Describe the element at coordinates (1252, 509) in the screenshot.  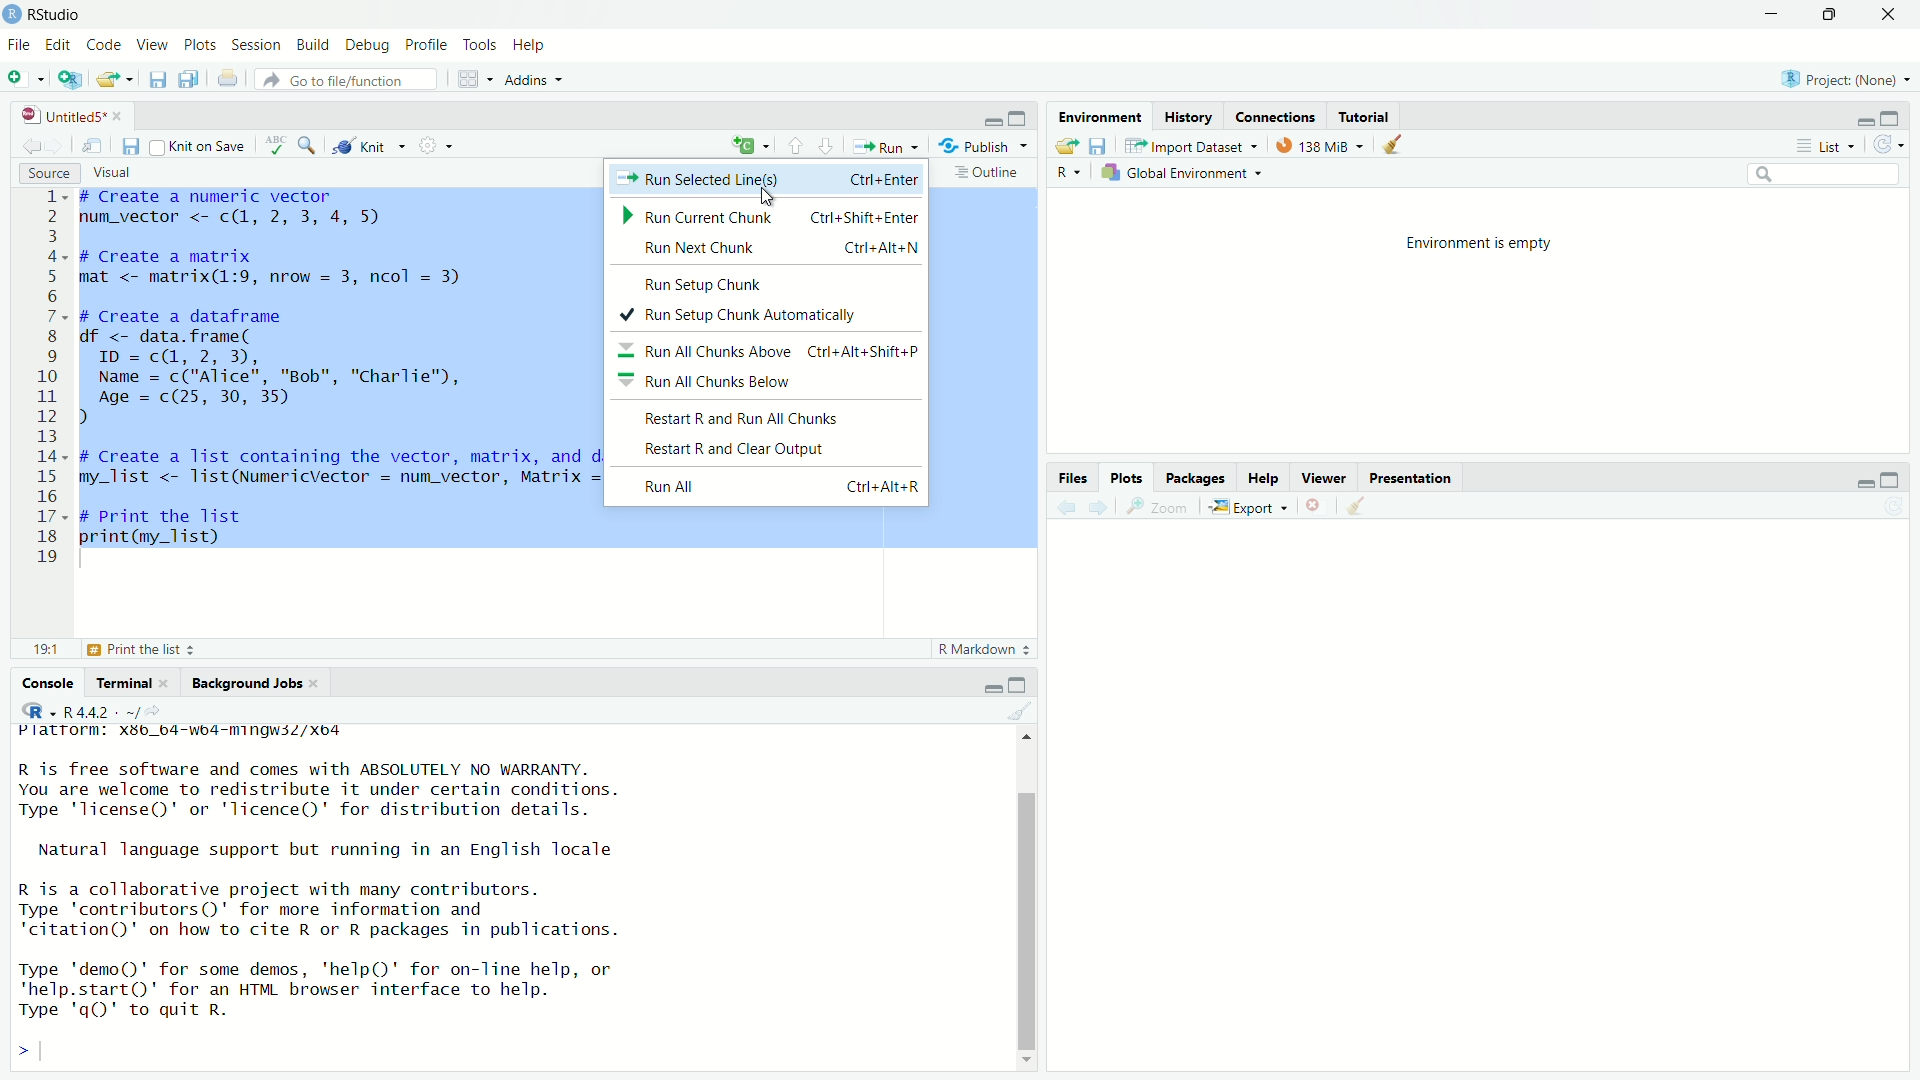
I see `Export +` at that location.